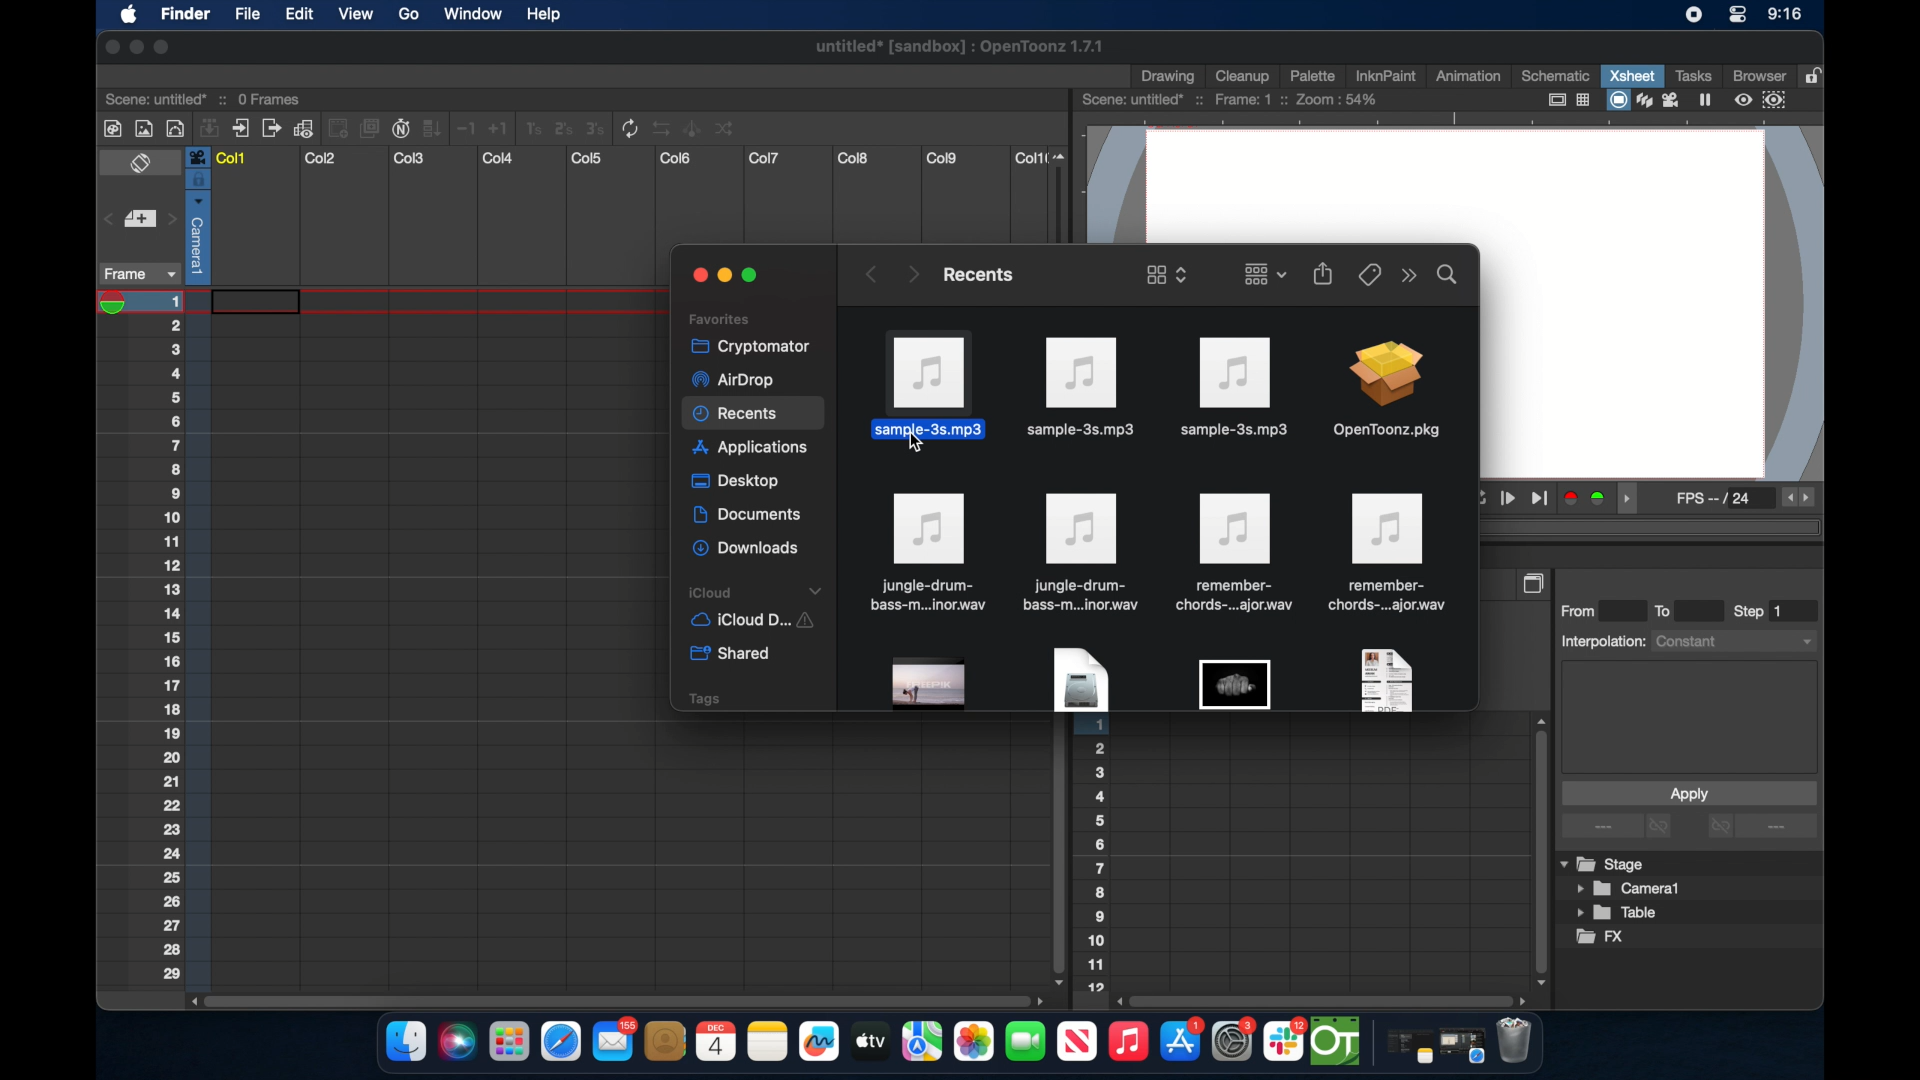  Describe the element at coordinates (134, 47) in the screenshot. I see `minimize` at that location.